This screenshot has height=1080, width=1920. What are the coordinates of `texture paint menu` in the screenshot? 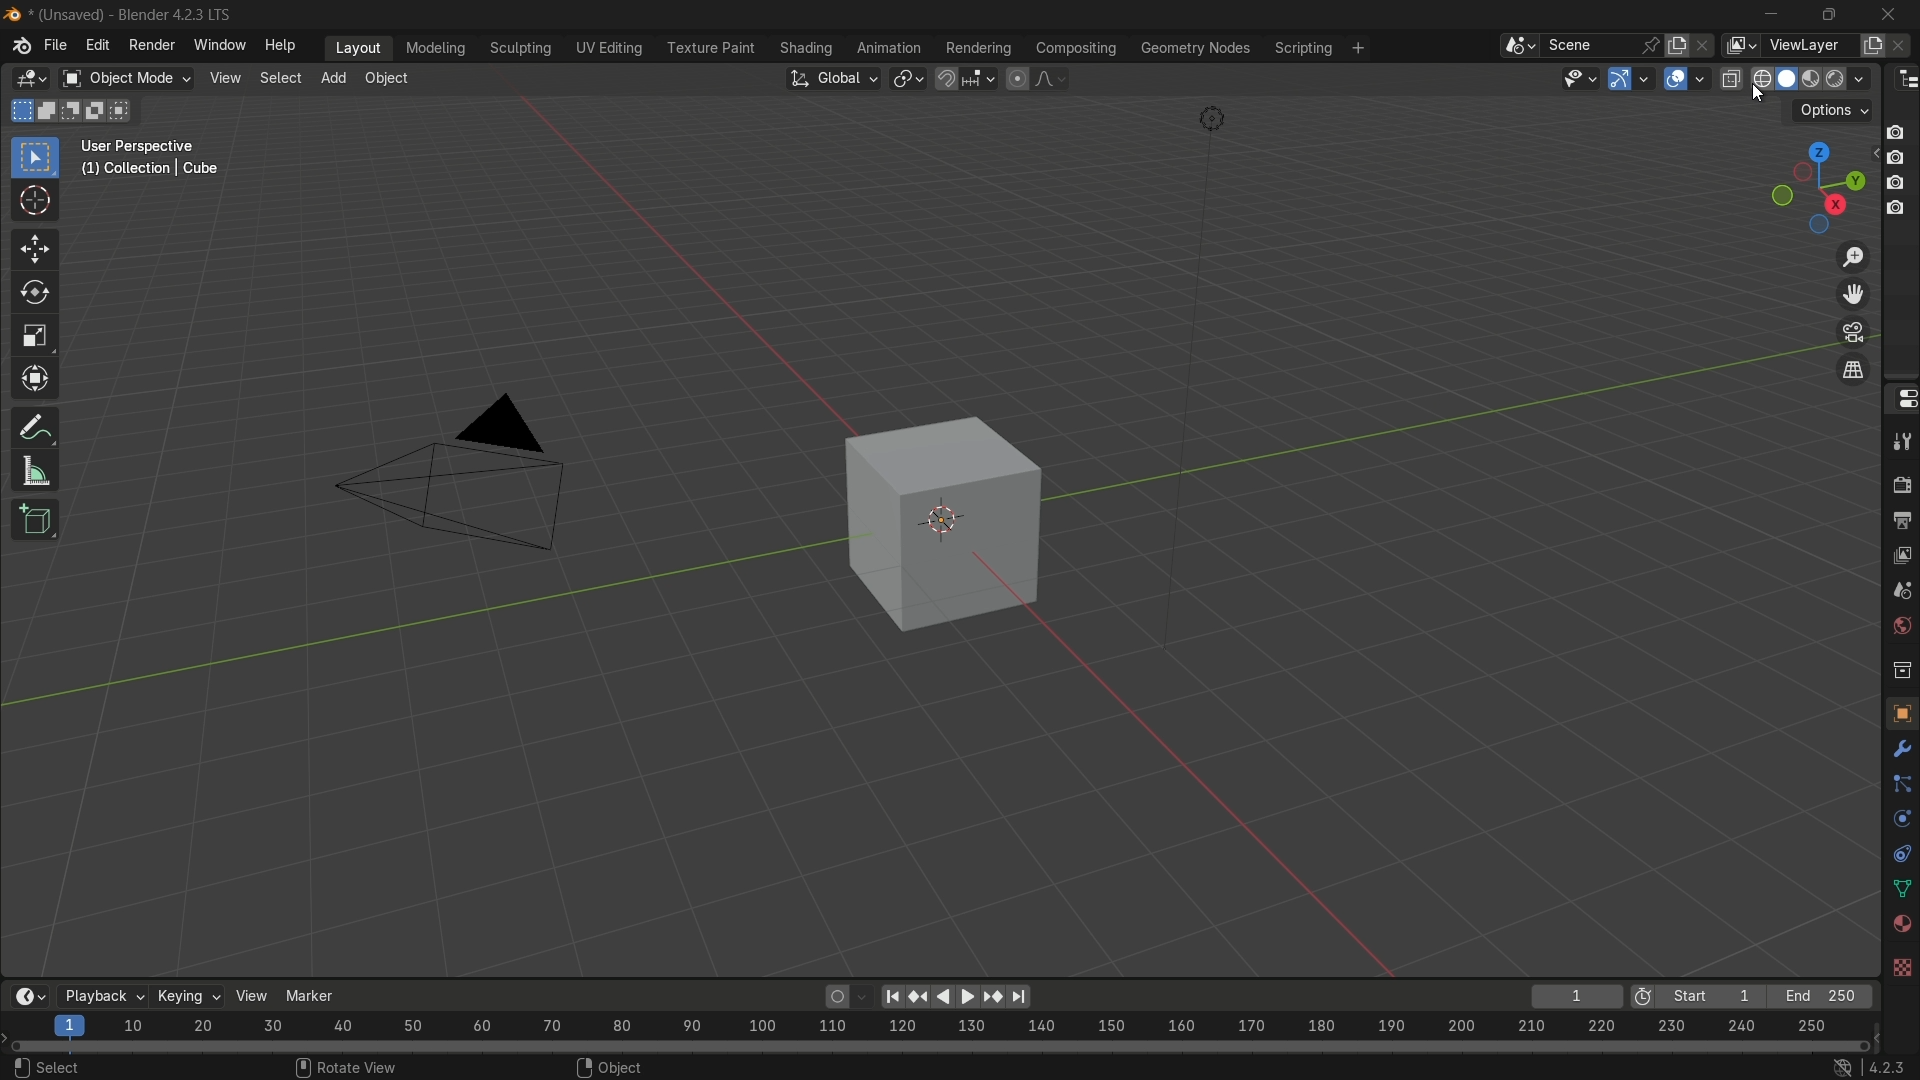 It's located at (709, 49).